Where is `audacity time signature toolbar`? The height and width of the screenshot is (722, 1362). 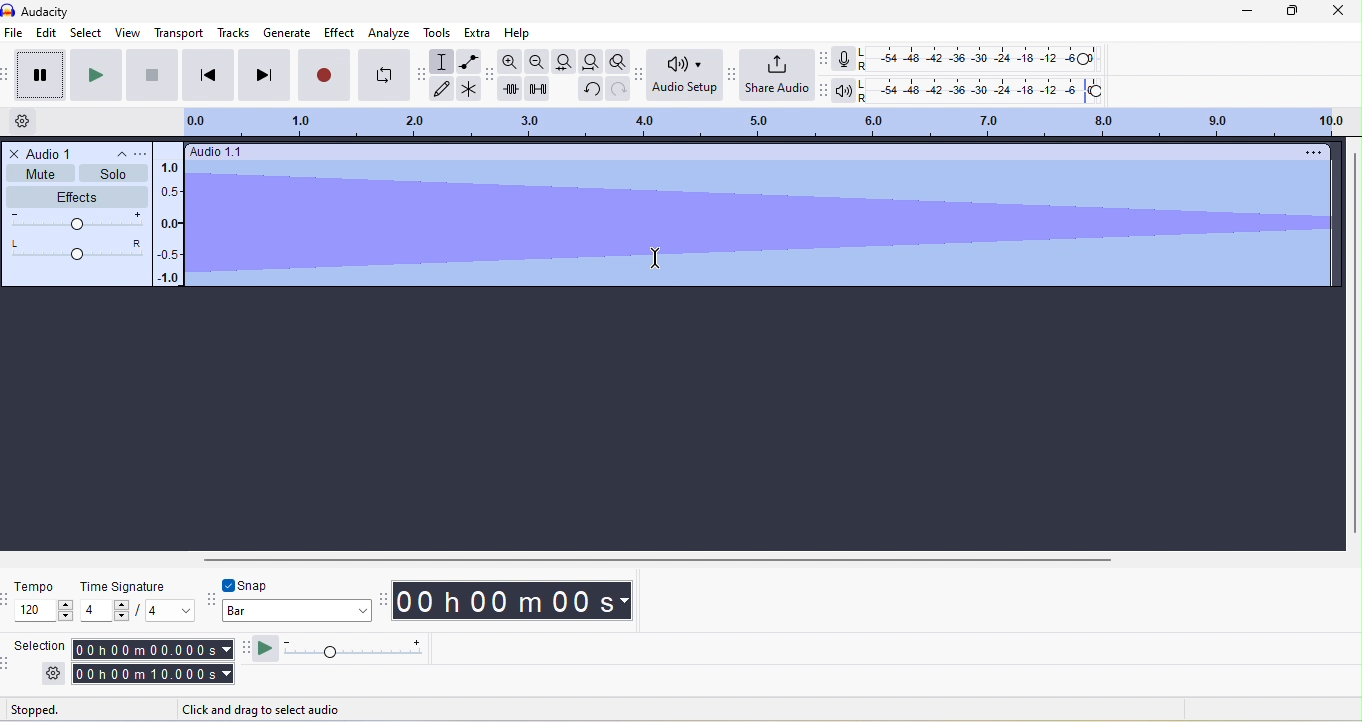
audacity time signature toolbar is located at coordinates (9, 599).